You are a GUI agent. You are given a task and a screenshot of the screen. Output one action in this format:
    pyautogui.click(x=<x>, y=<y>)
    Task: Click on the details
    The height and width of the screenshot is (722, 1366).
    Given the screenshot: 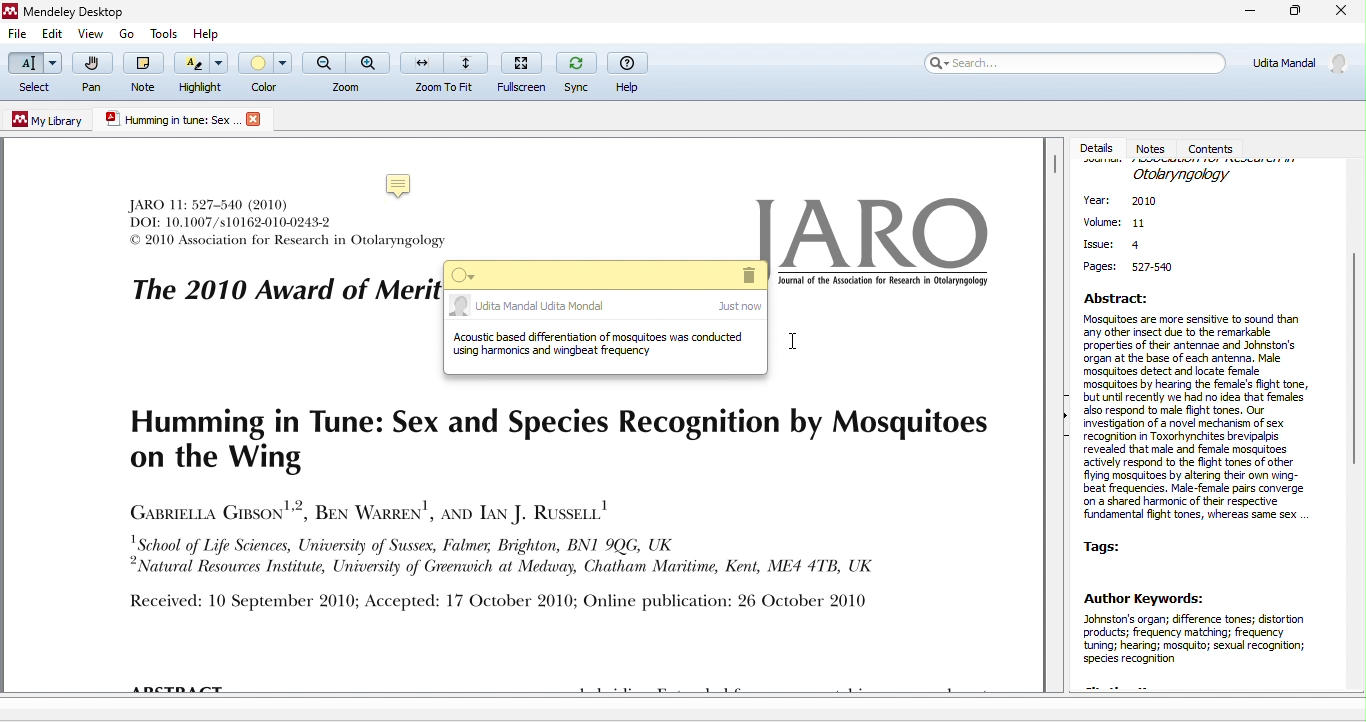 What is the action you would take?
    pyautogui.click(x=1098, y=148)
    